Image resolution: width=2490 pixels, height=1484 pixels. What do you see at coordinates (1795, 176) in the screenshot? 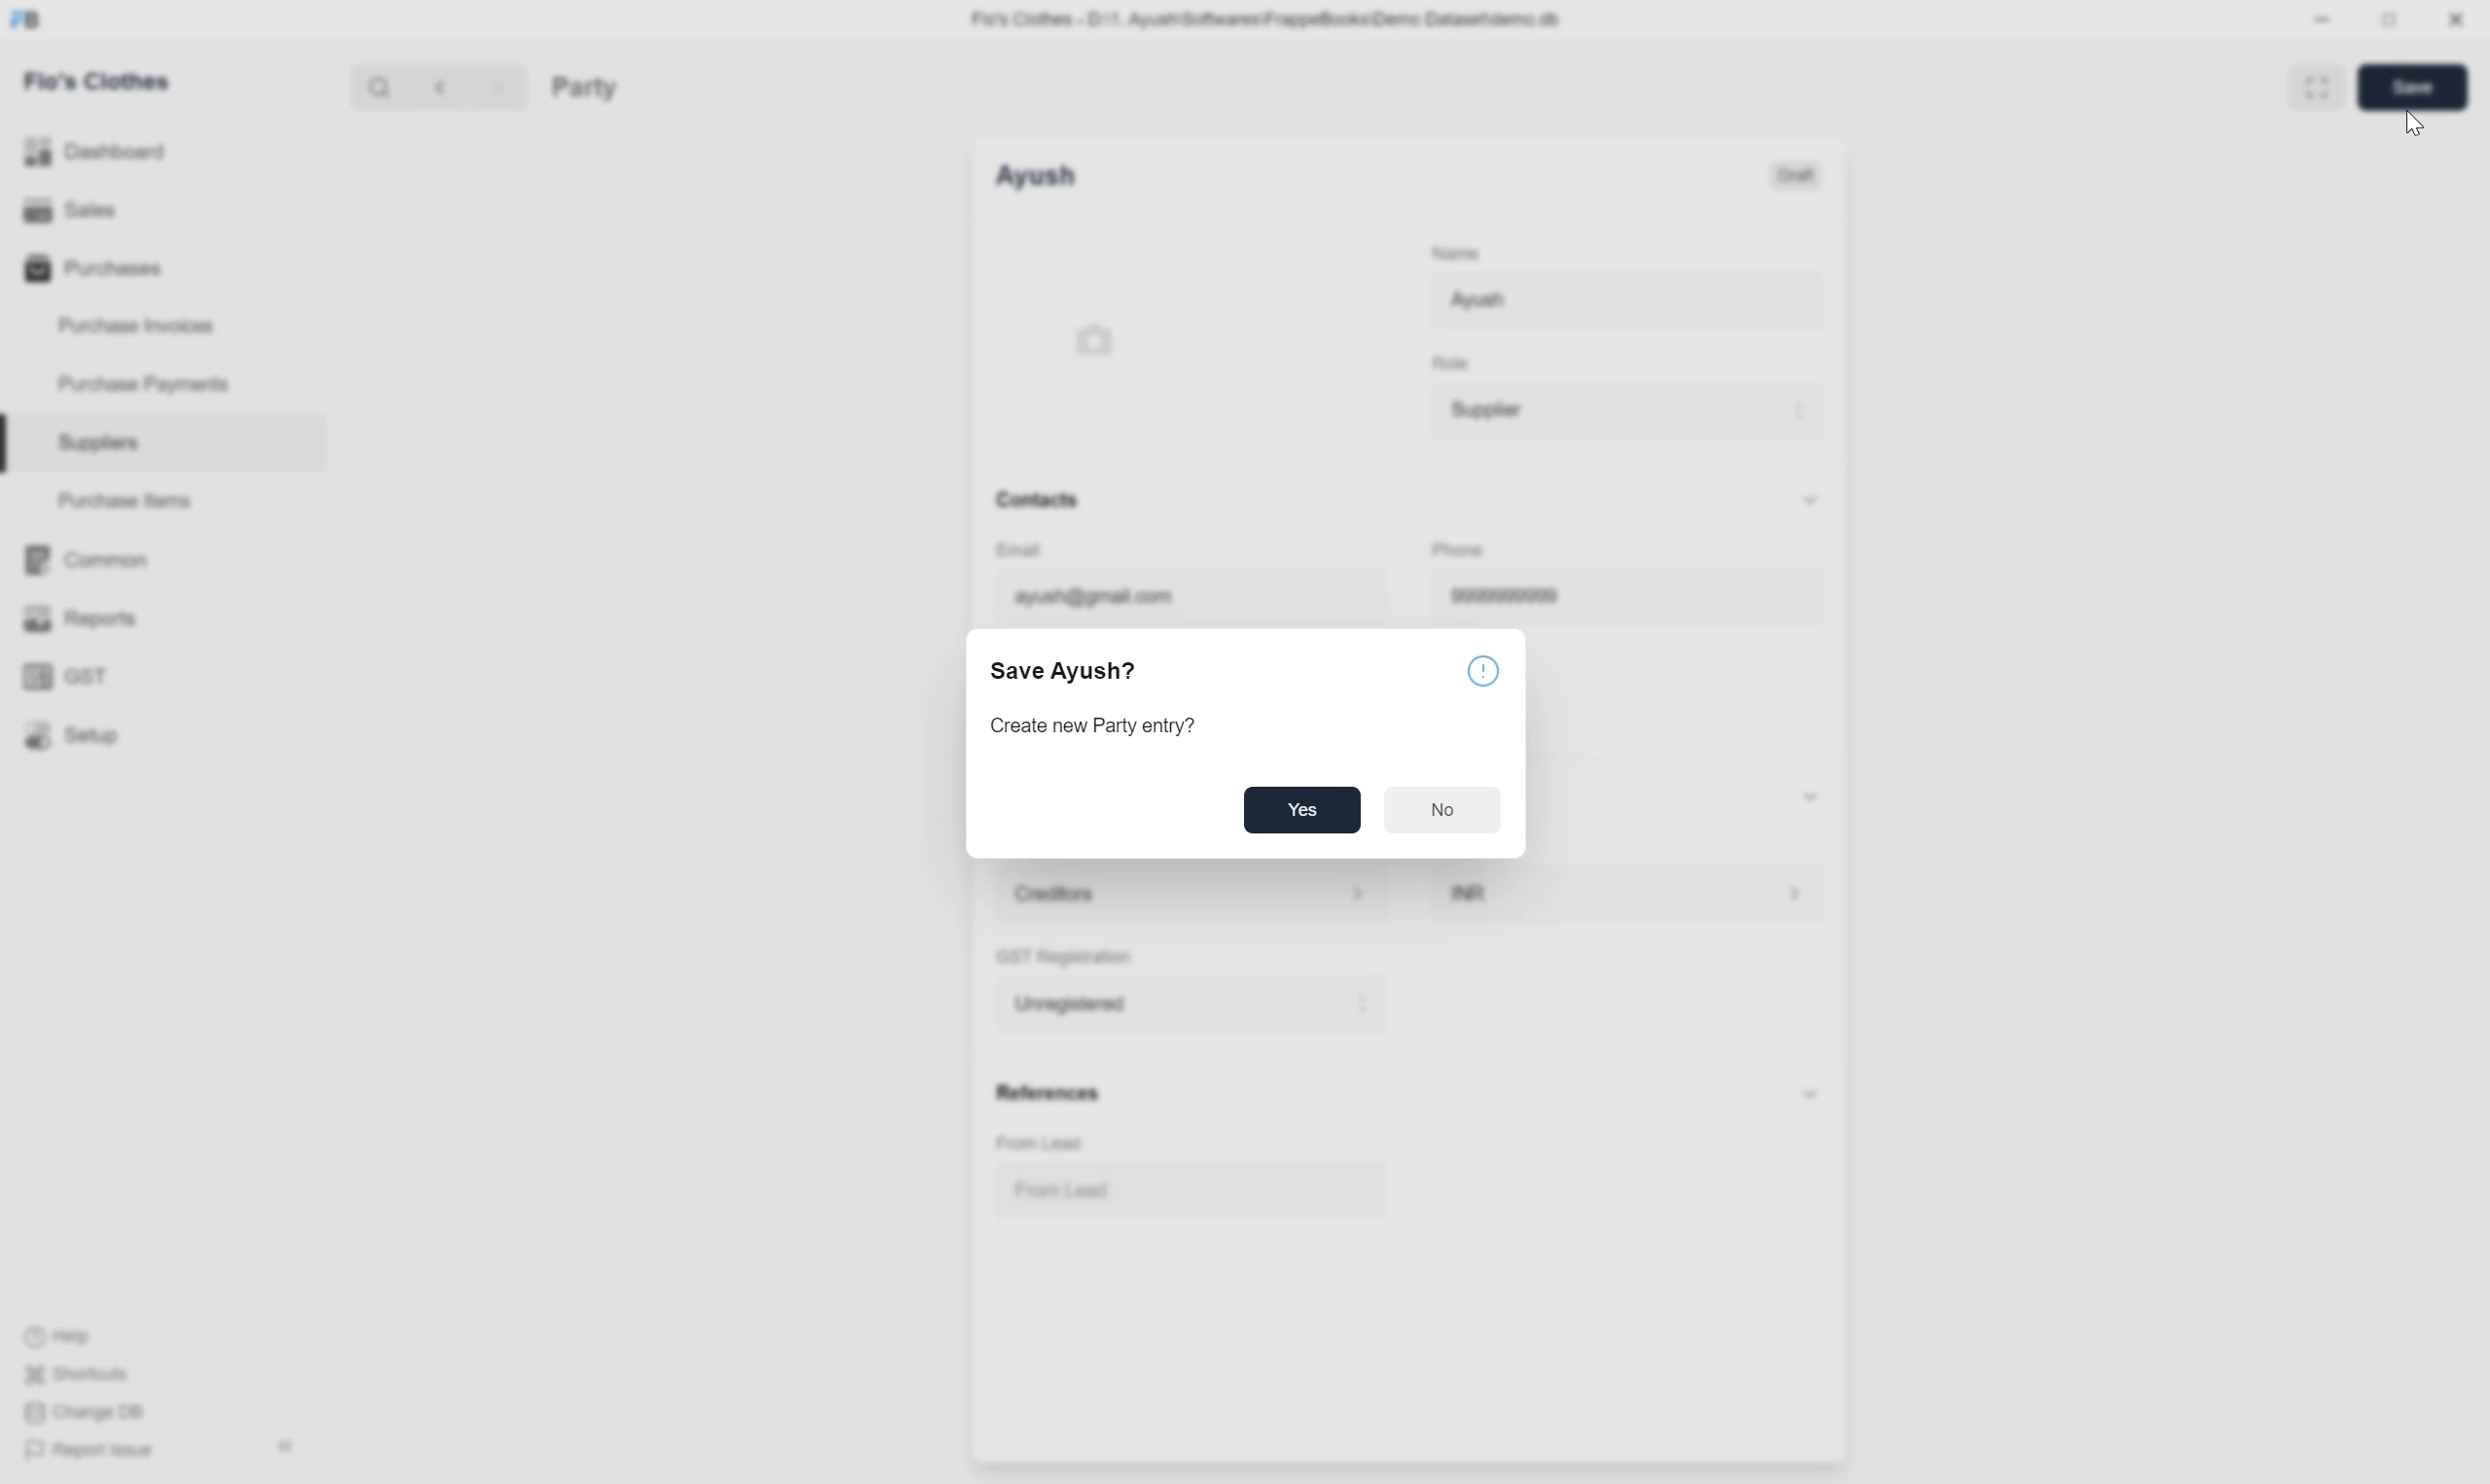
I see `Draft` at bounding box center [1795, 176].